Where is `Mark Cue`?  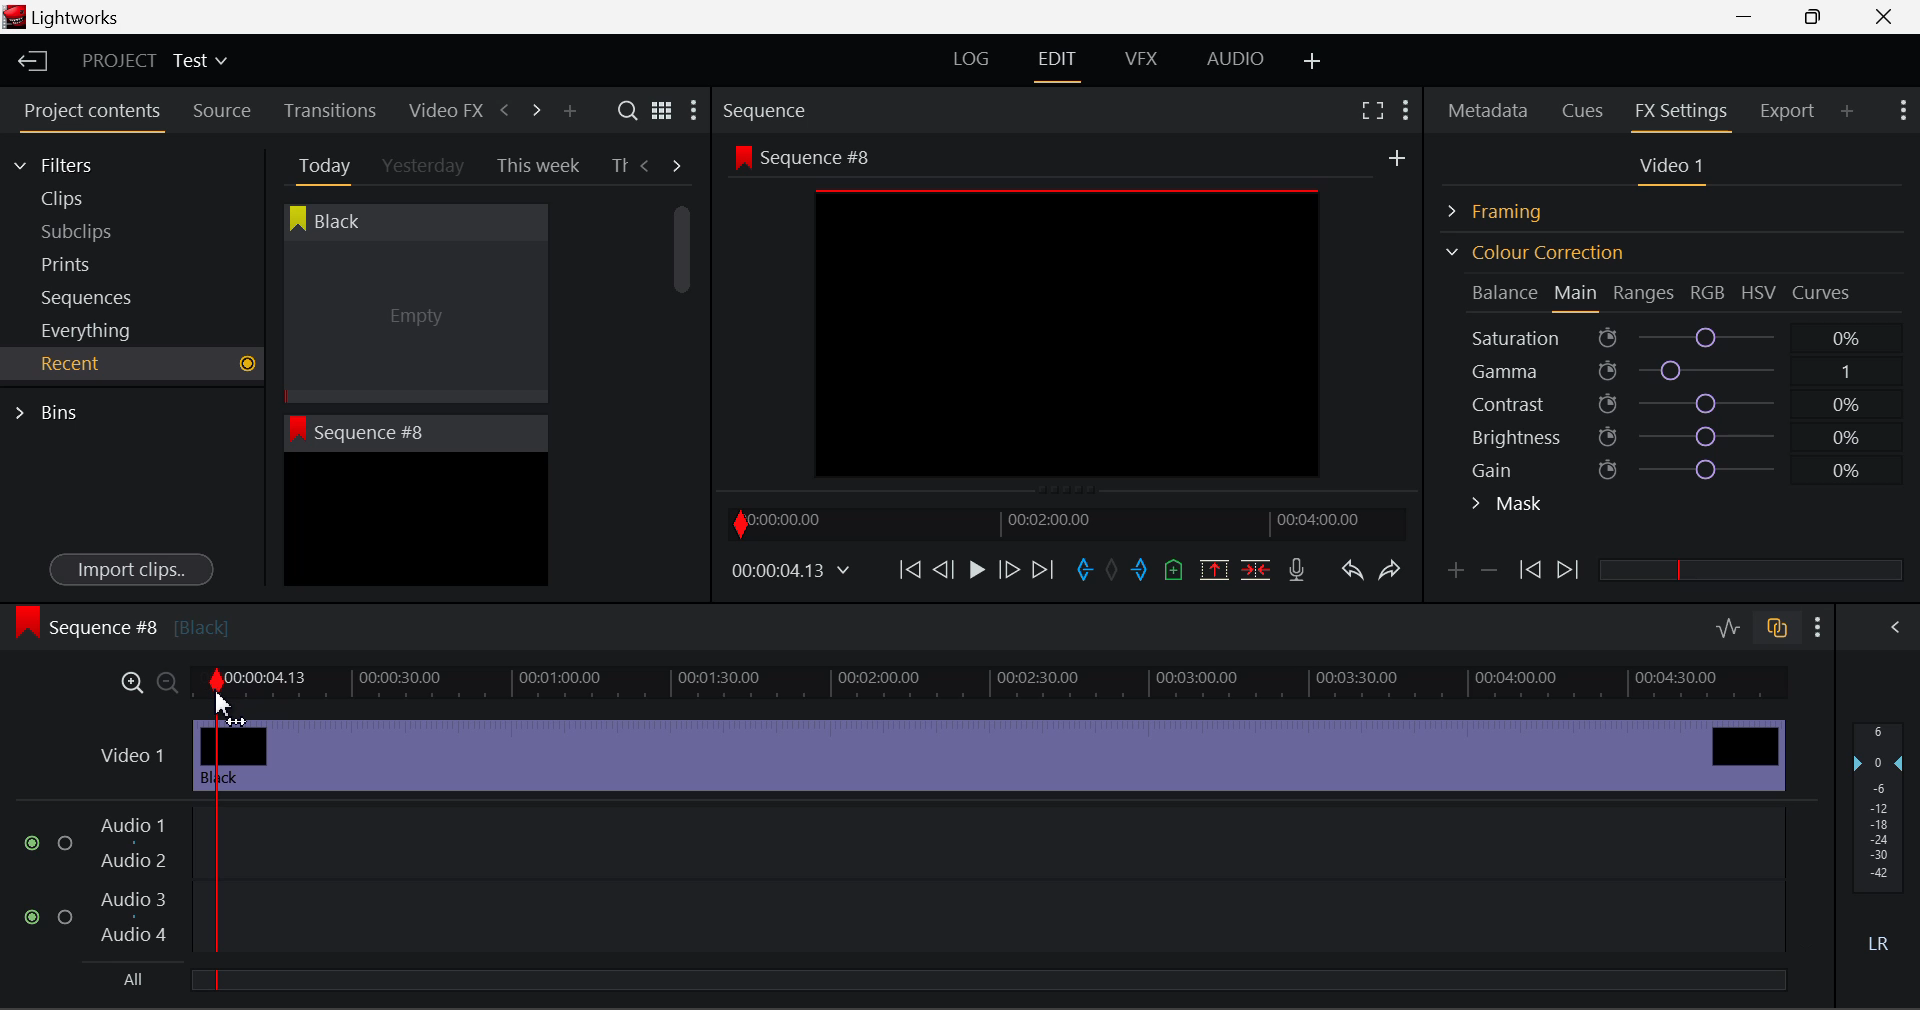 Mark Cue is located at coordinates (1172, 571).